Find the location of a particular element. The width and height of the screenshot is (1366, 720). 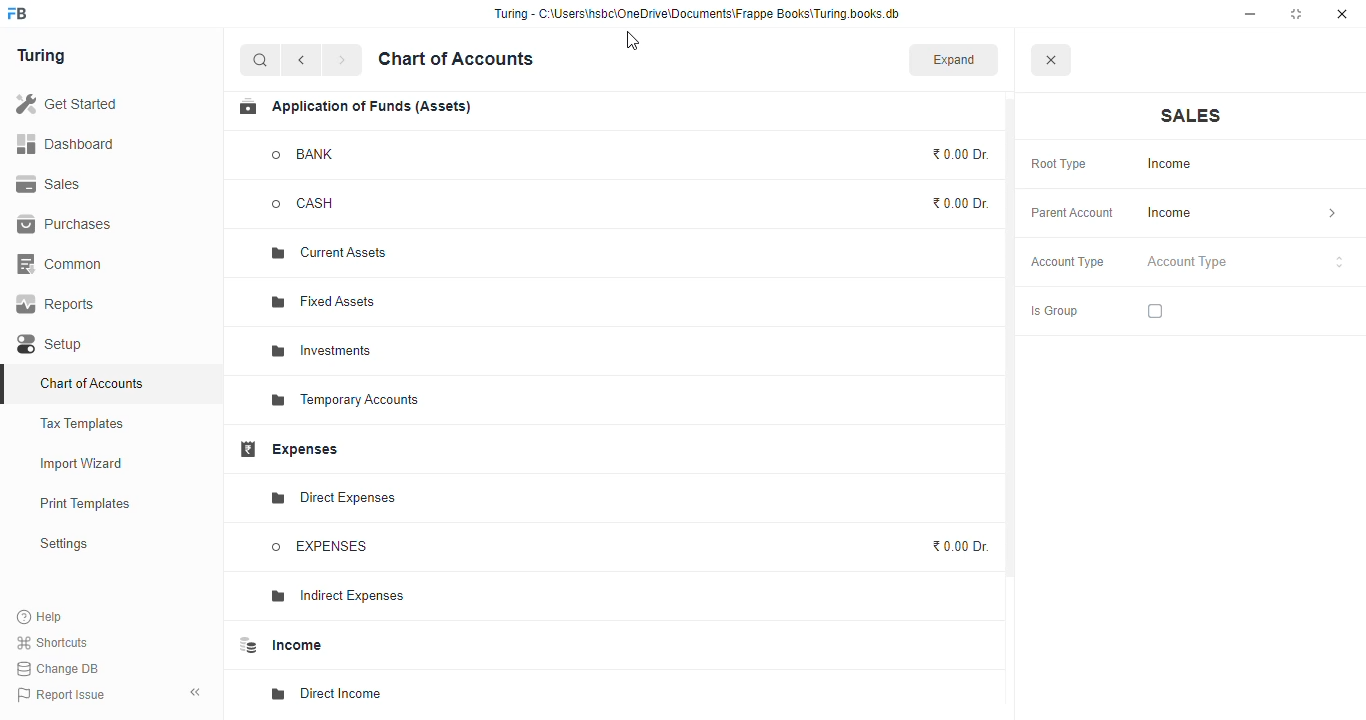

current assets is located at coordinates (329, 254).